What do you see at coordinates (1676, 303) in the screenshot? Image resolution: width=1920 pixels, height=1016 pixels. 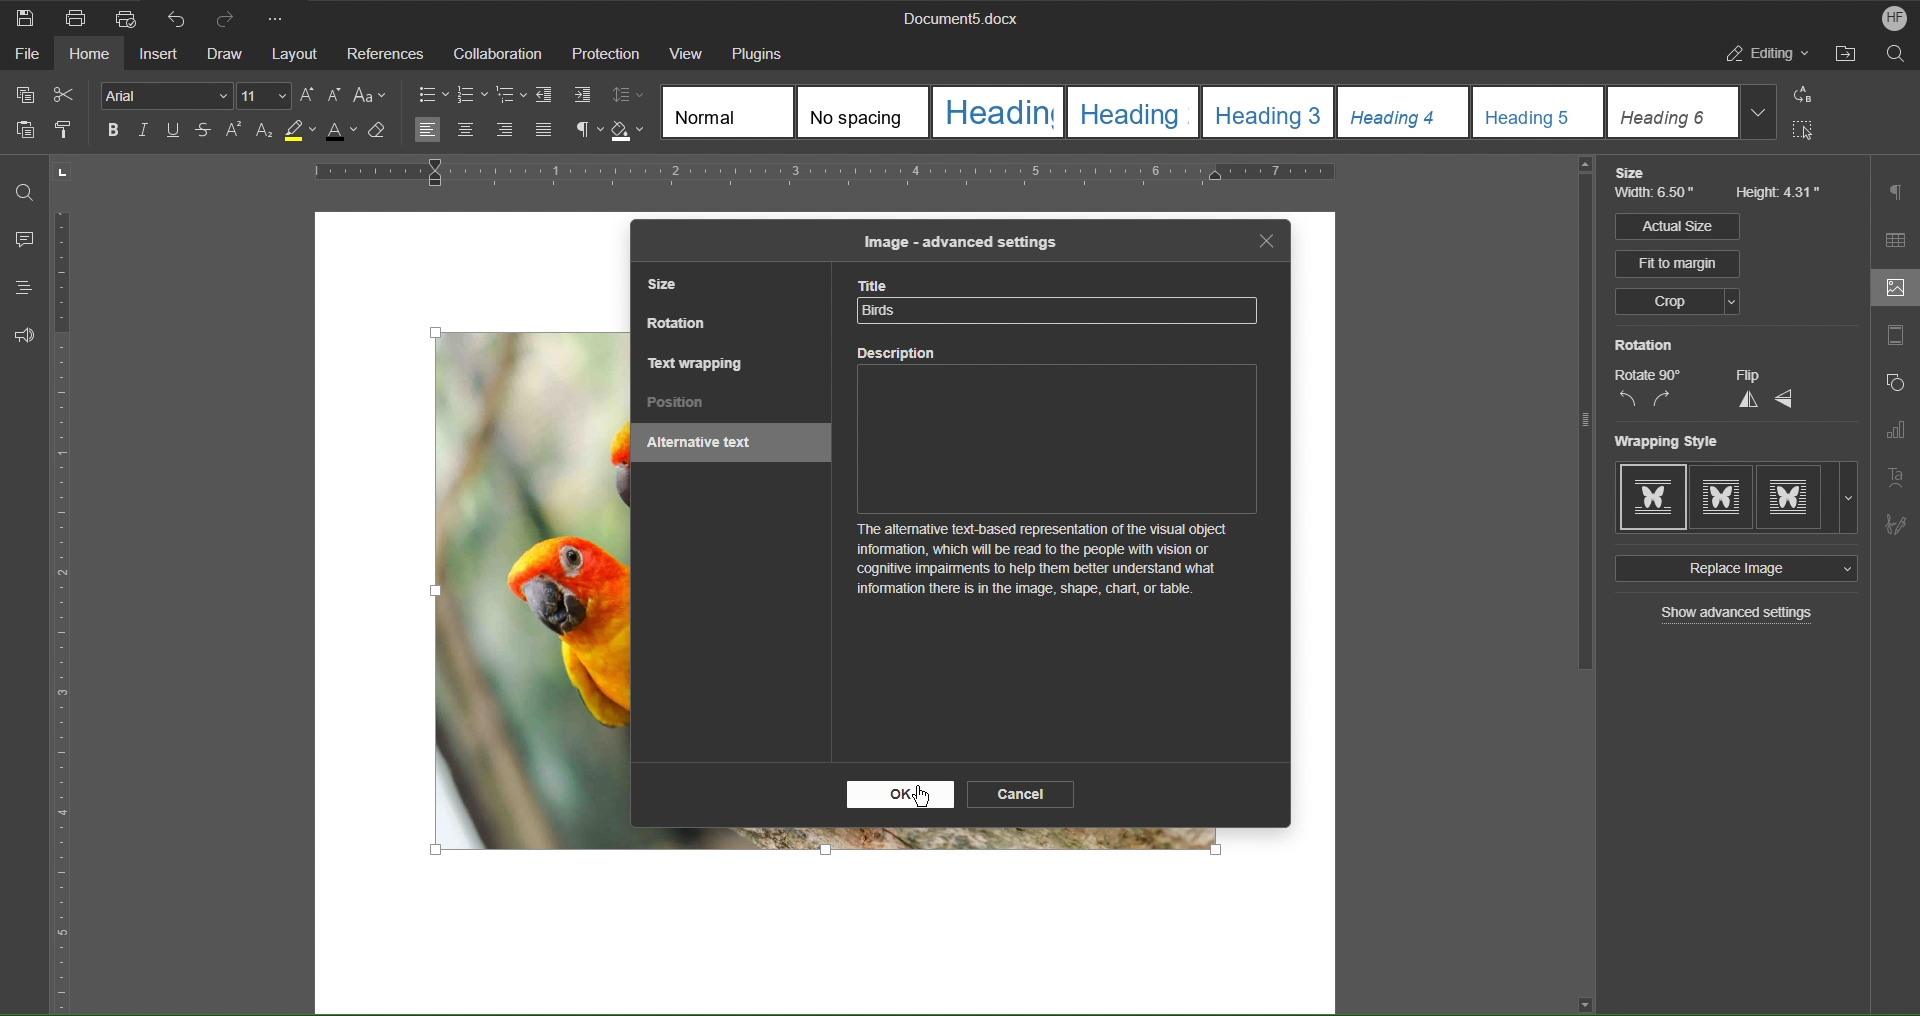 I see `Crop` at bounding box center [1676, 303].